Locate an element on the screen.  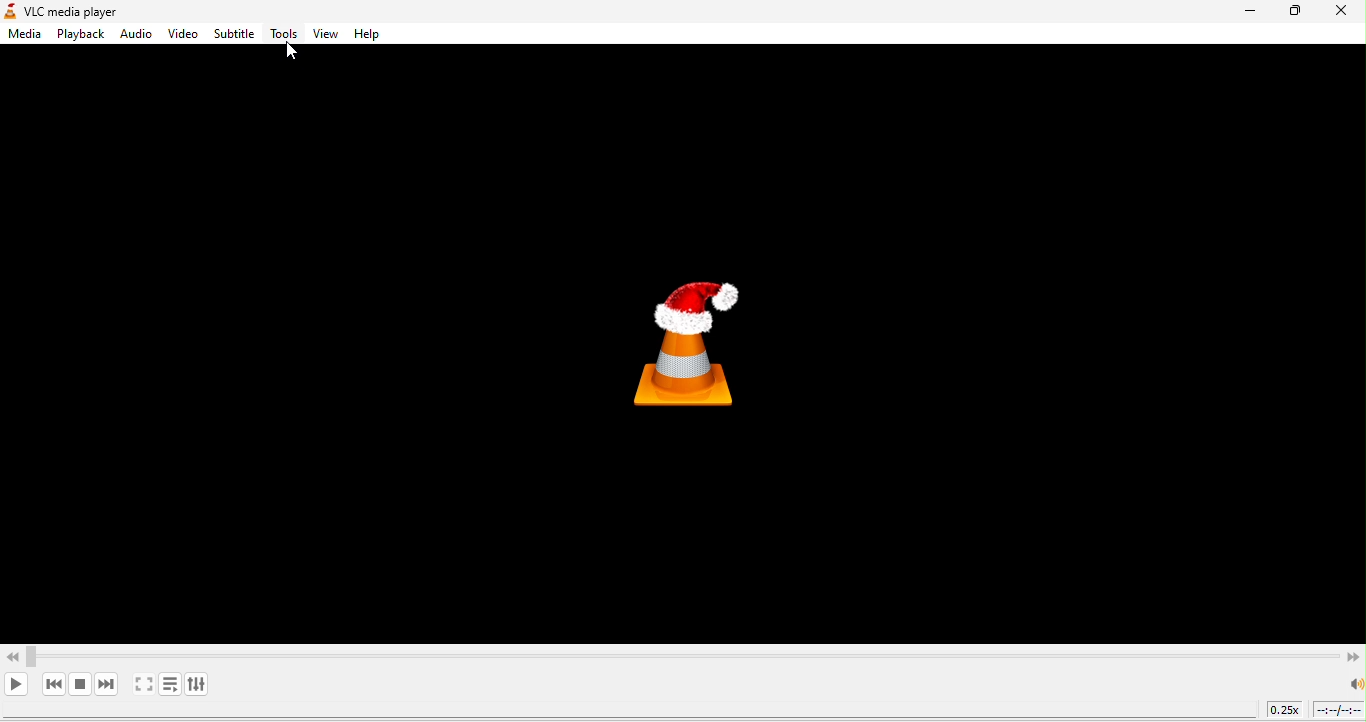
subtitle is located at coordinates (234, 35).